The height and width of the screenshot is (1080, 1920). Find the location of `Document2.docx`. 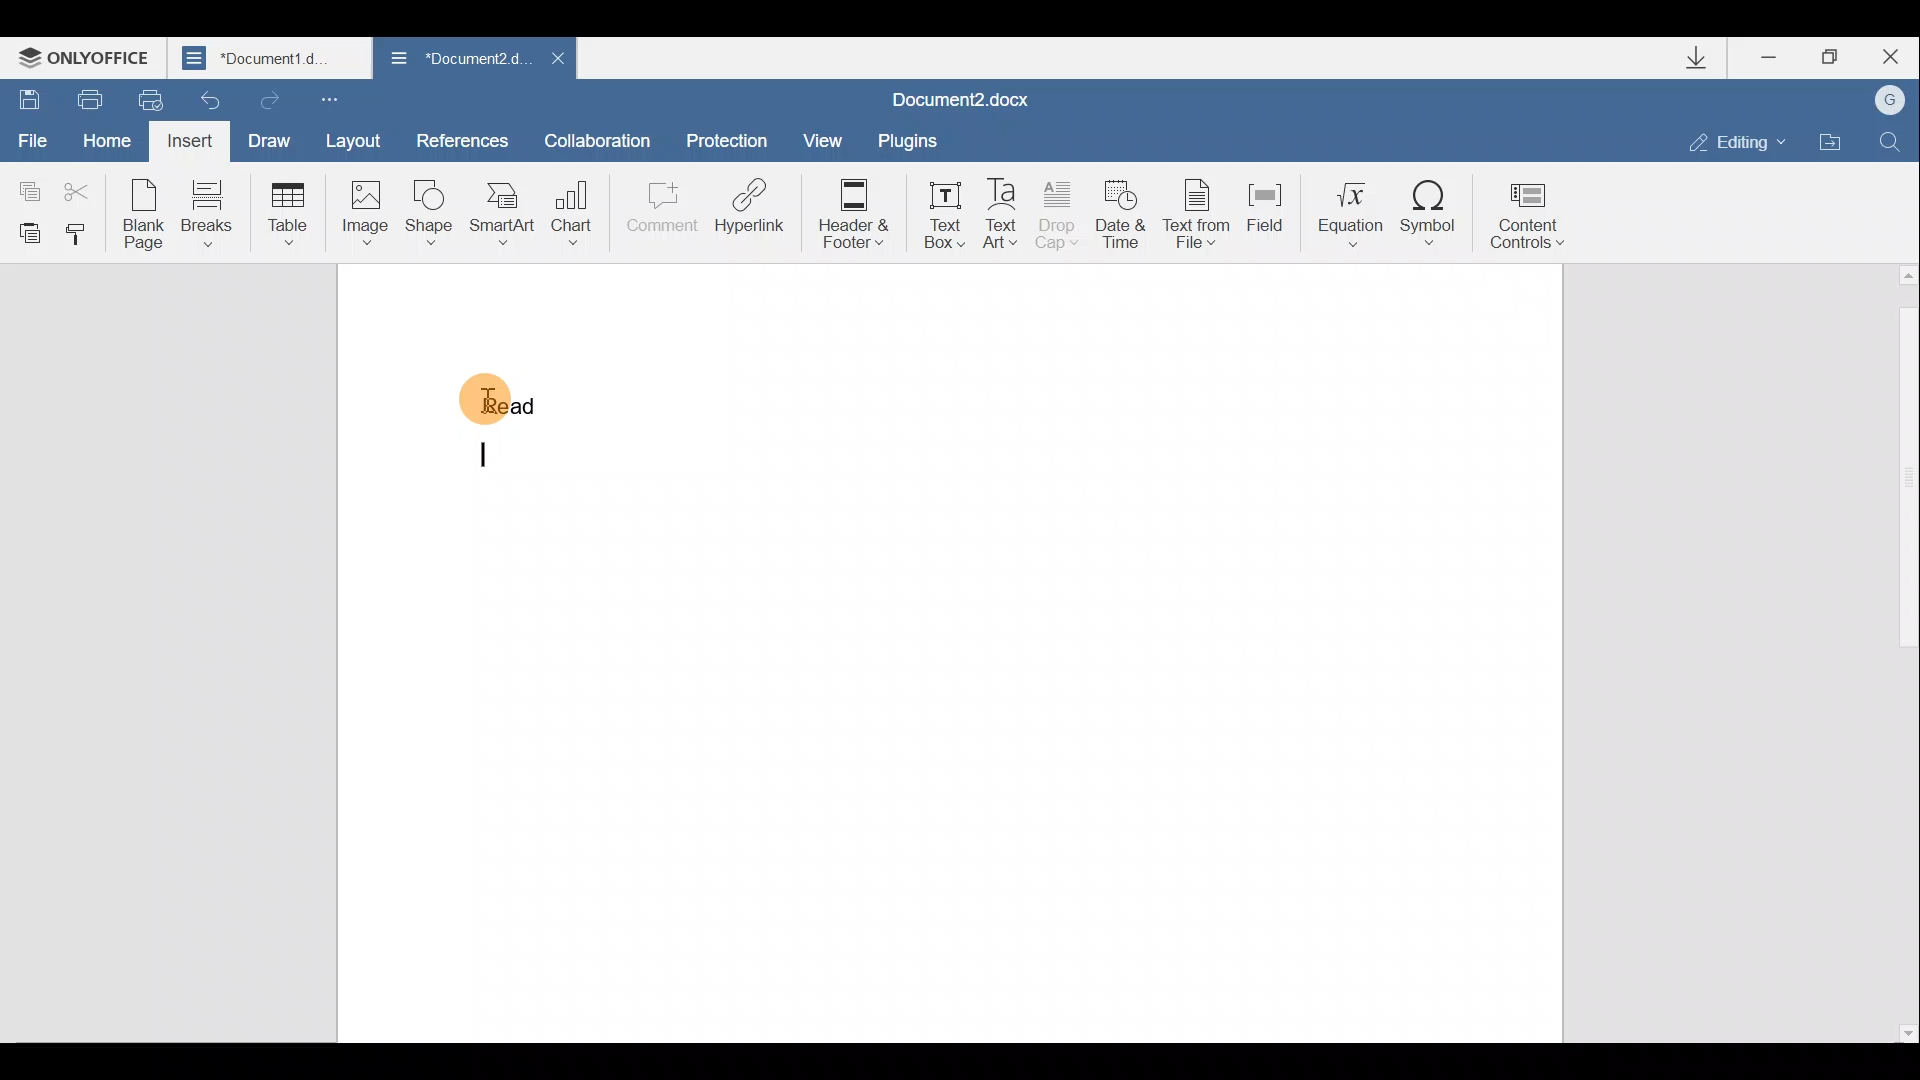

Document2.docx is located at coordinates (961, 99).